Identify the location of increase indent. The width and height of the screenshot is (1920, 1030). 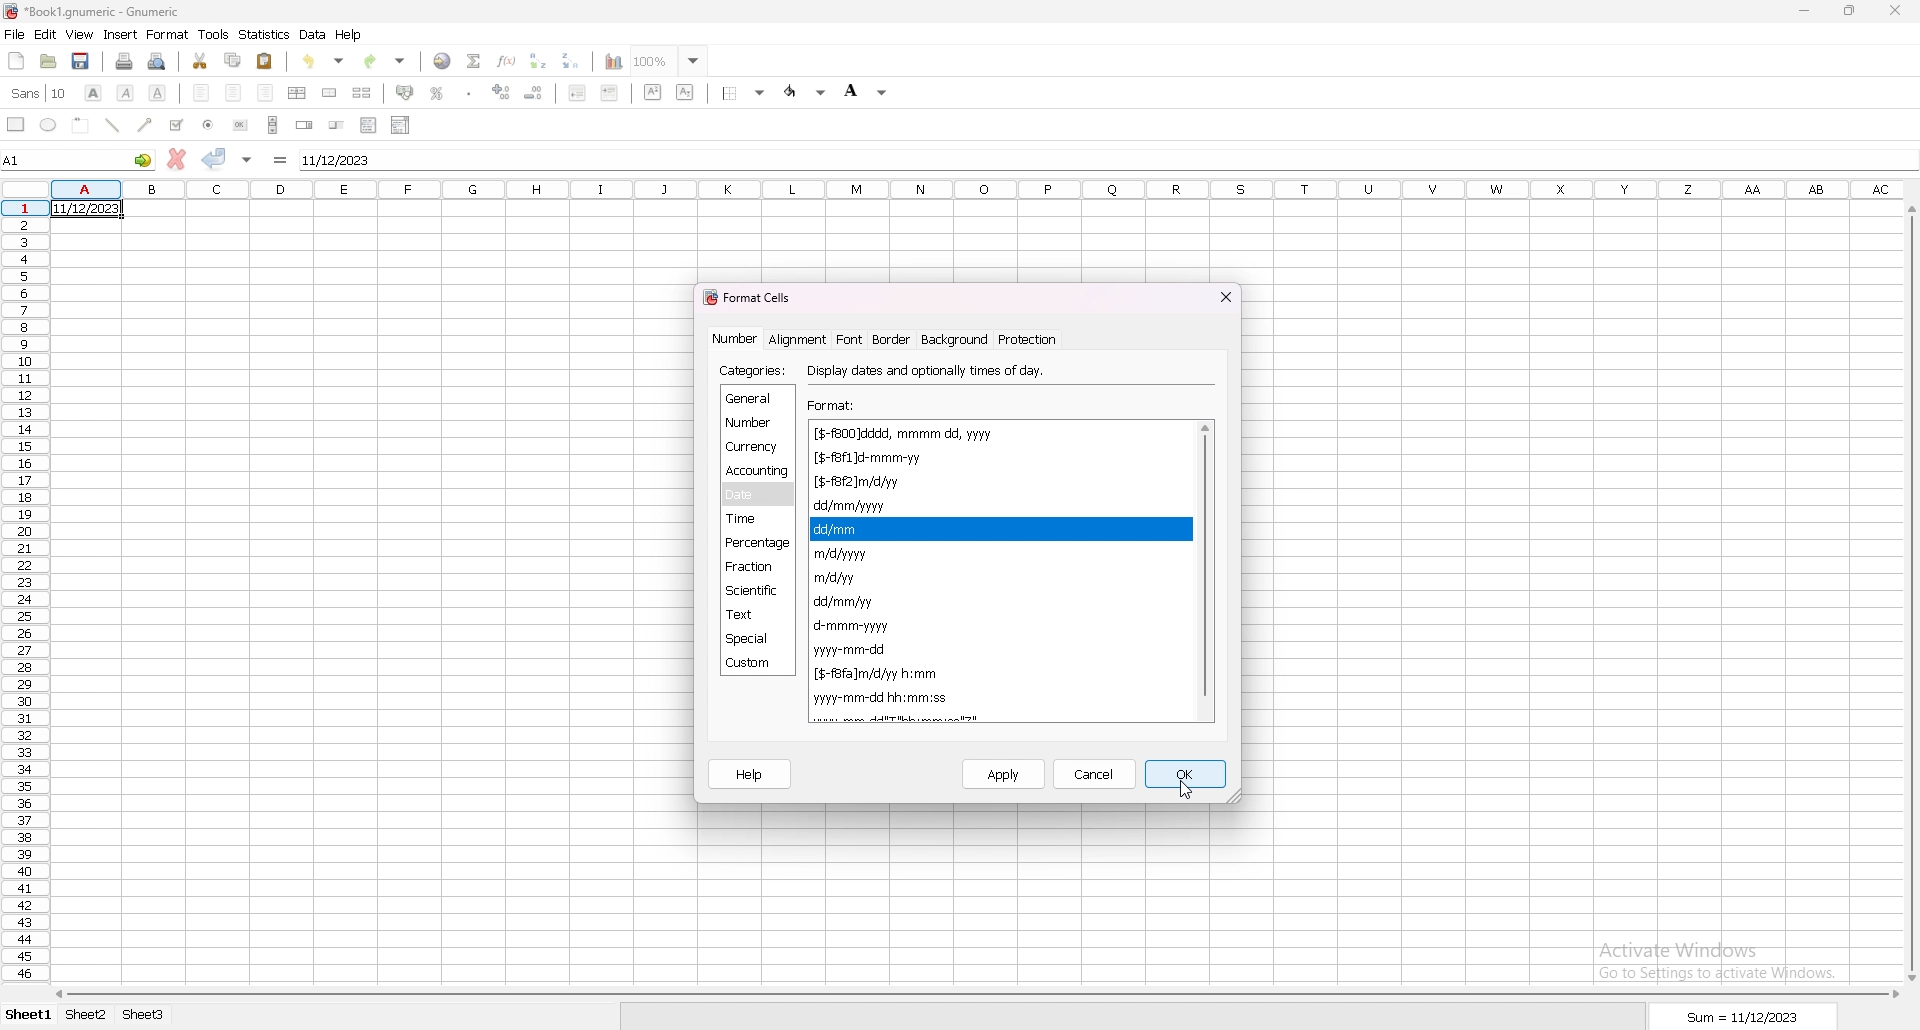
(611, 93).